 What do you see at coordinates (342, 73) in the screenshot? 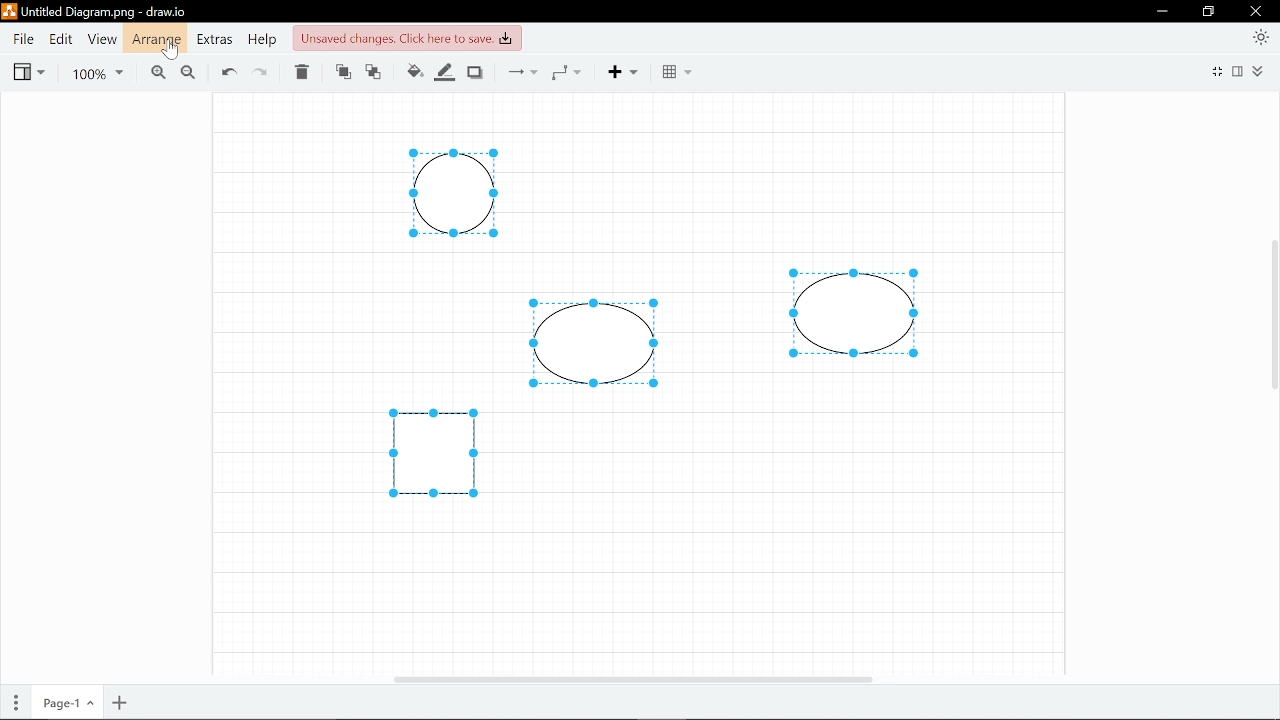
I see `To front` at bounding box center [342, 73].